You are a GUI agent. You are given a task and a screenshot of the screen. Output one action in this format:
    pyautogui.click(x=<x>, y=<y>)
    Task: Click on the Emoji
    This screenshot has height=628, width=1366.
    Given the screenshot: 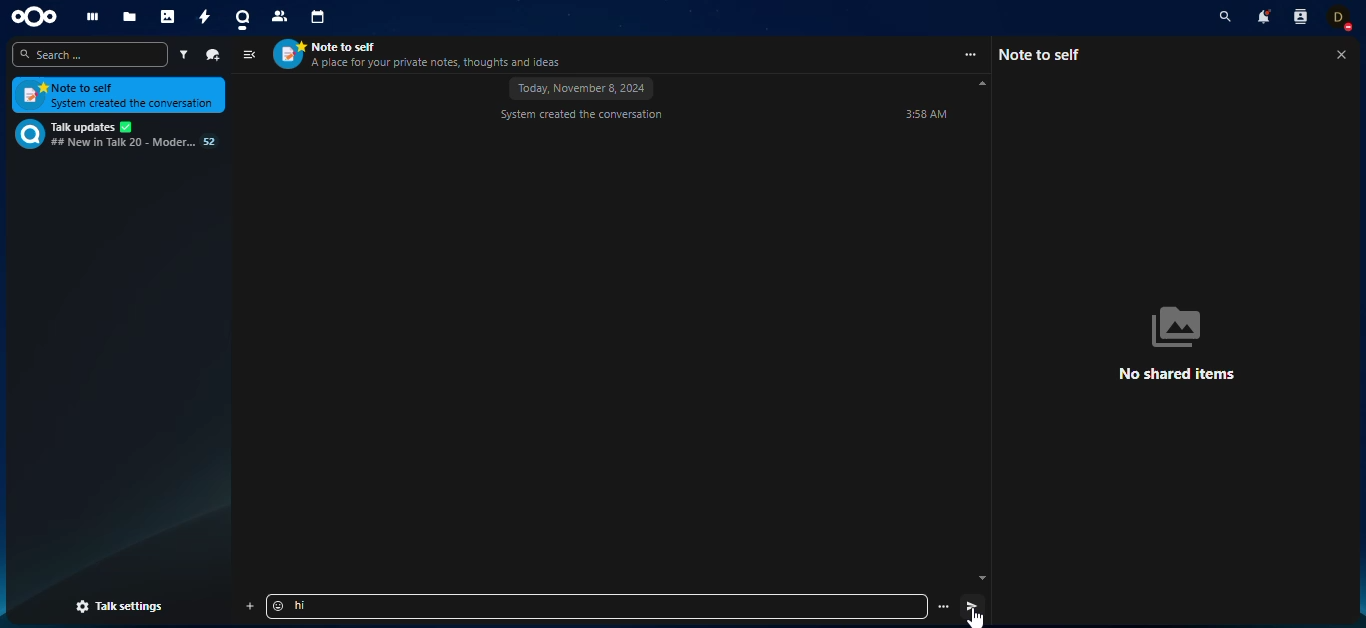 What is the action you would take?
    pyautogui.click(x=277, y=606)
    